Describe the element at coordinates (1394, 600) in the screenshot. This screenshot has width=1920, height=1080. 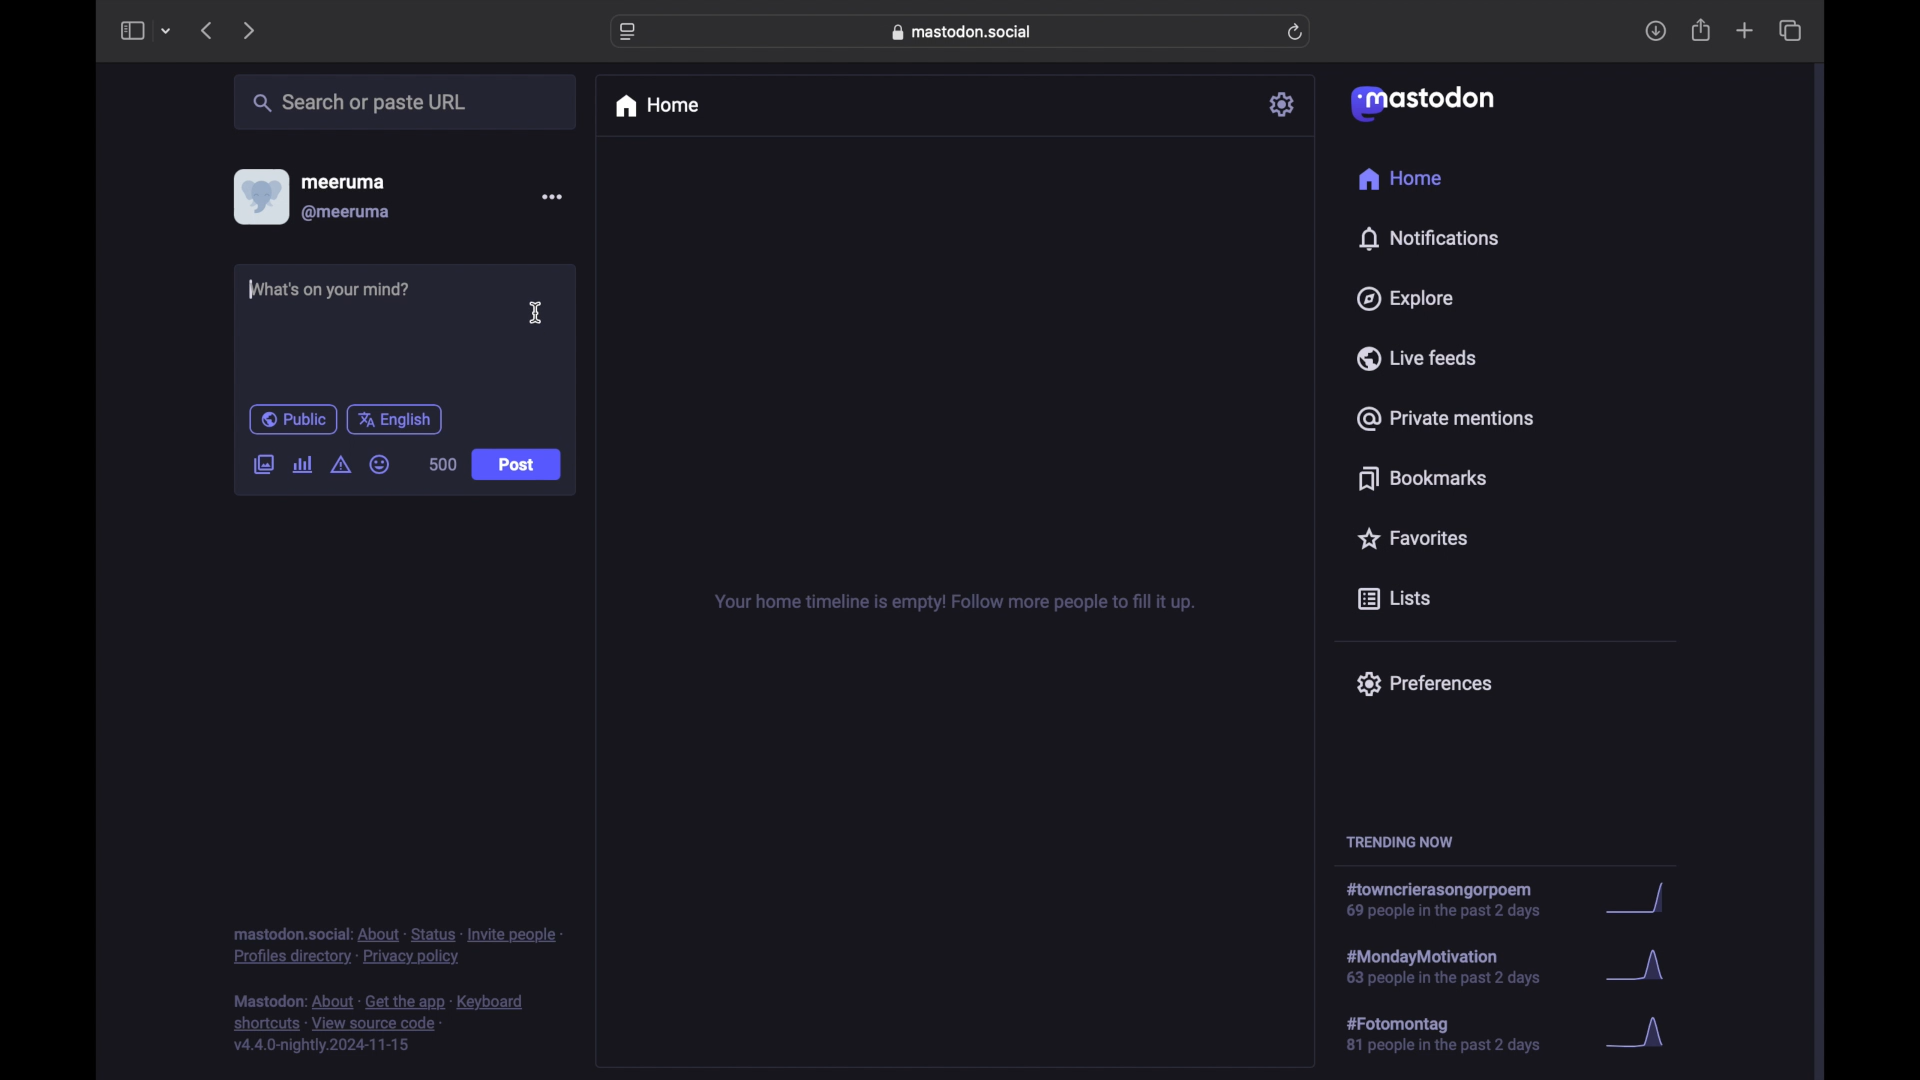
I see `lists` at that location.